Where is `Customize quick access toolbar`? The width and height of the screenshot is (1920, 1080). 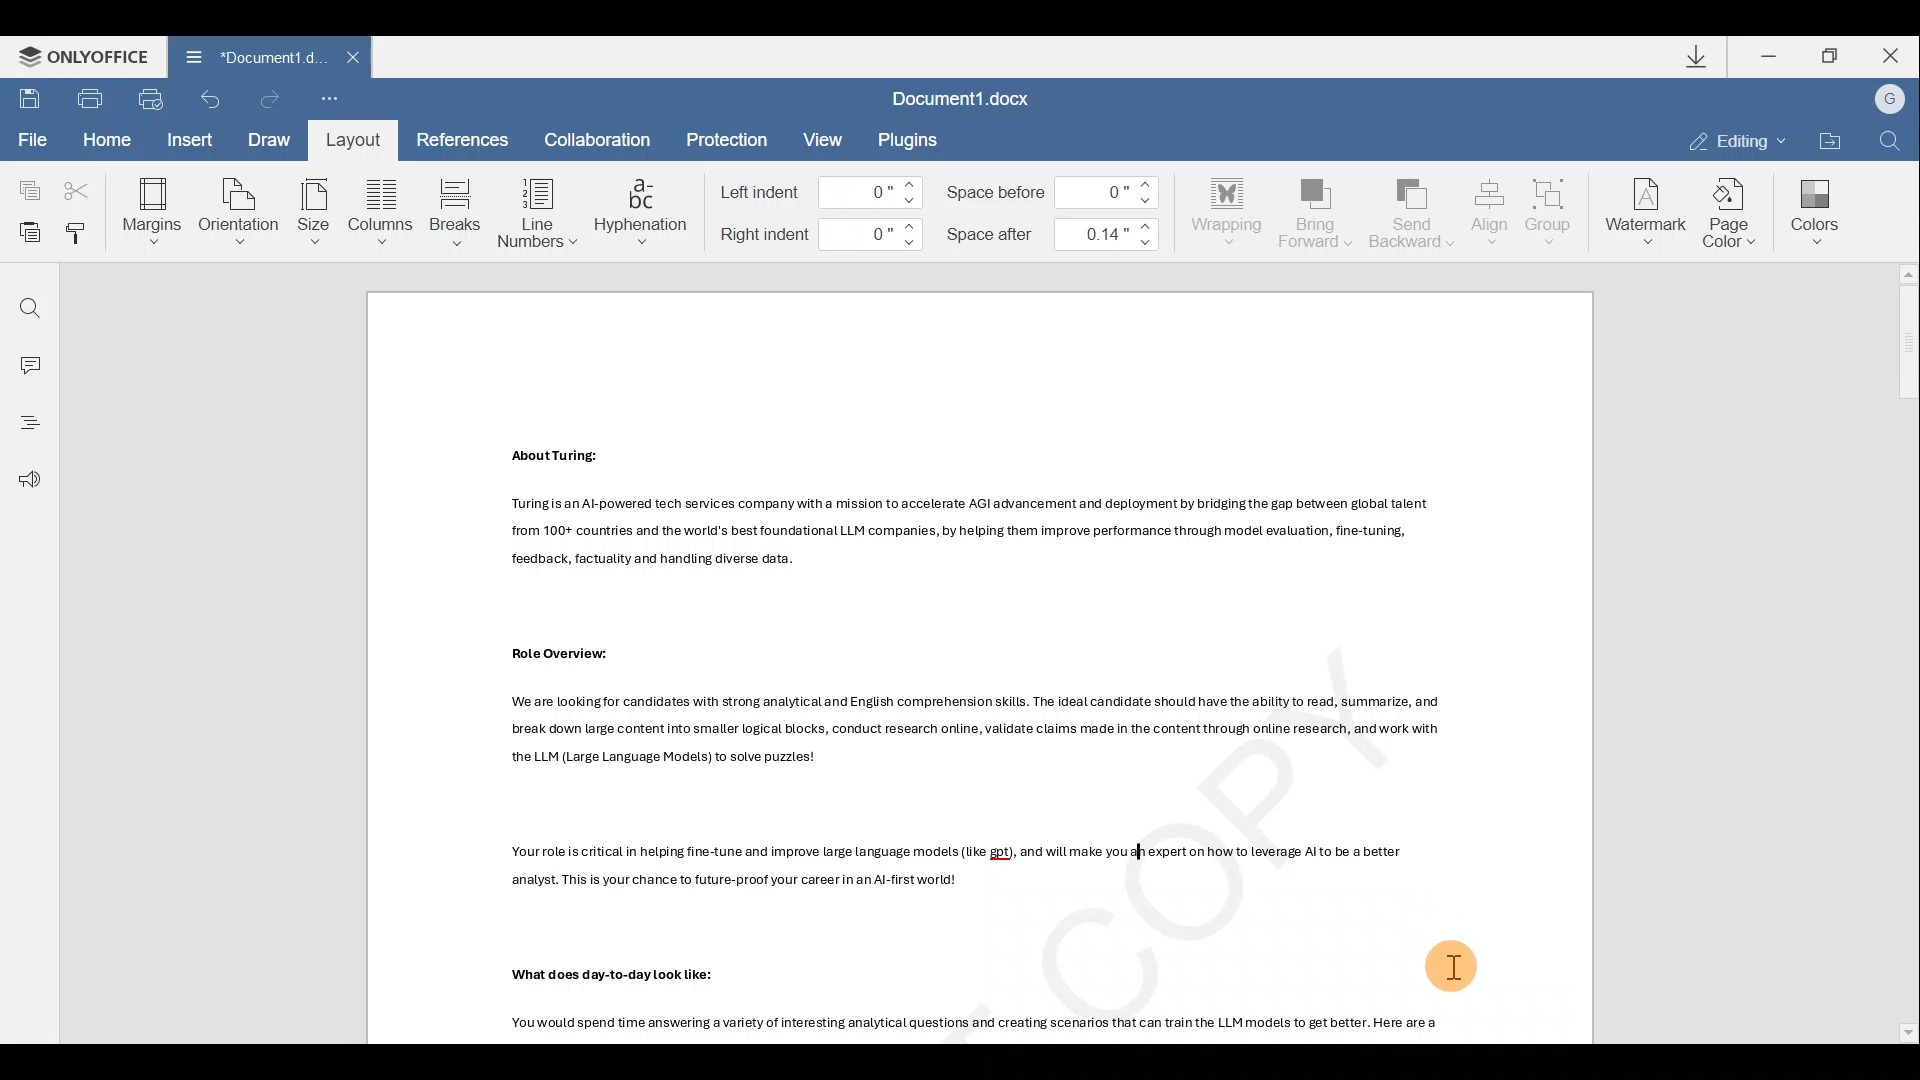 Customize quick access toolbar is located at coordinates (325, 100).